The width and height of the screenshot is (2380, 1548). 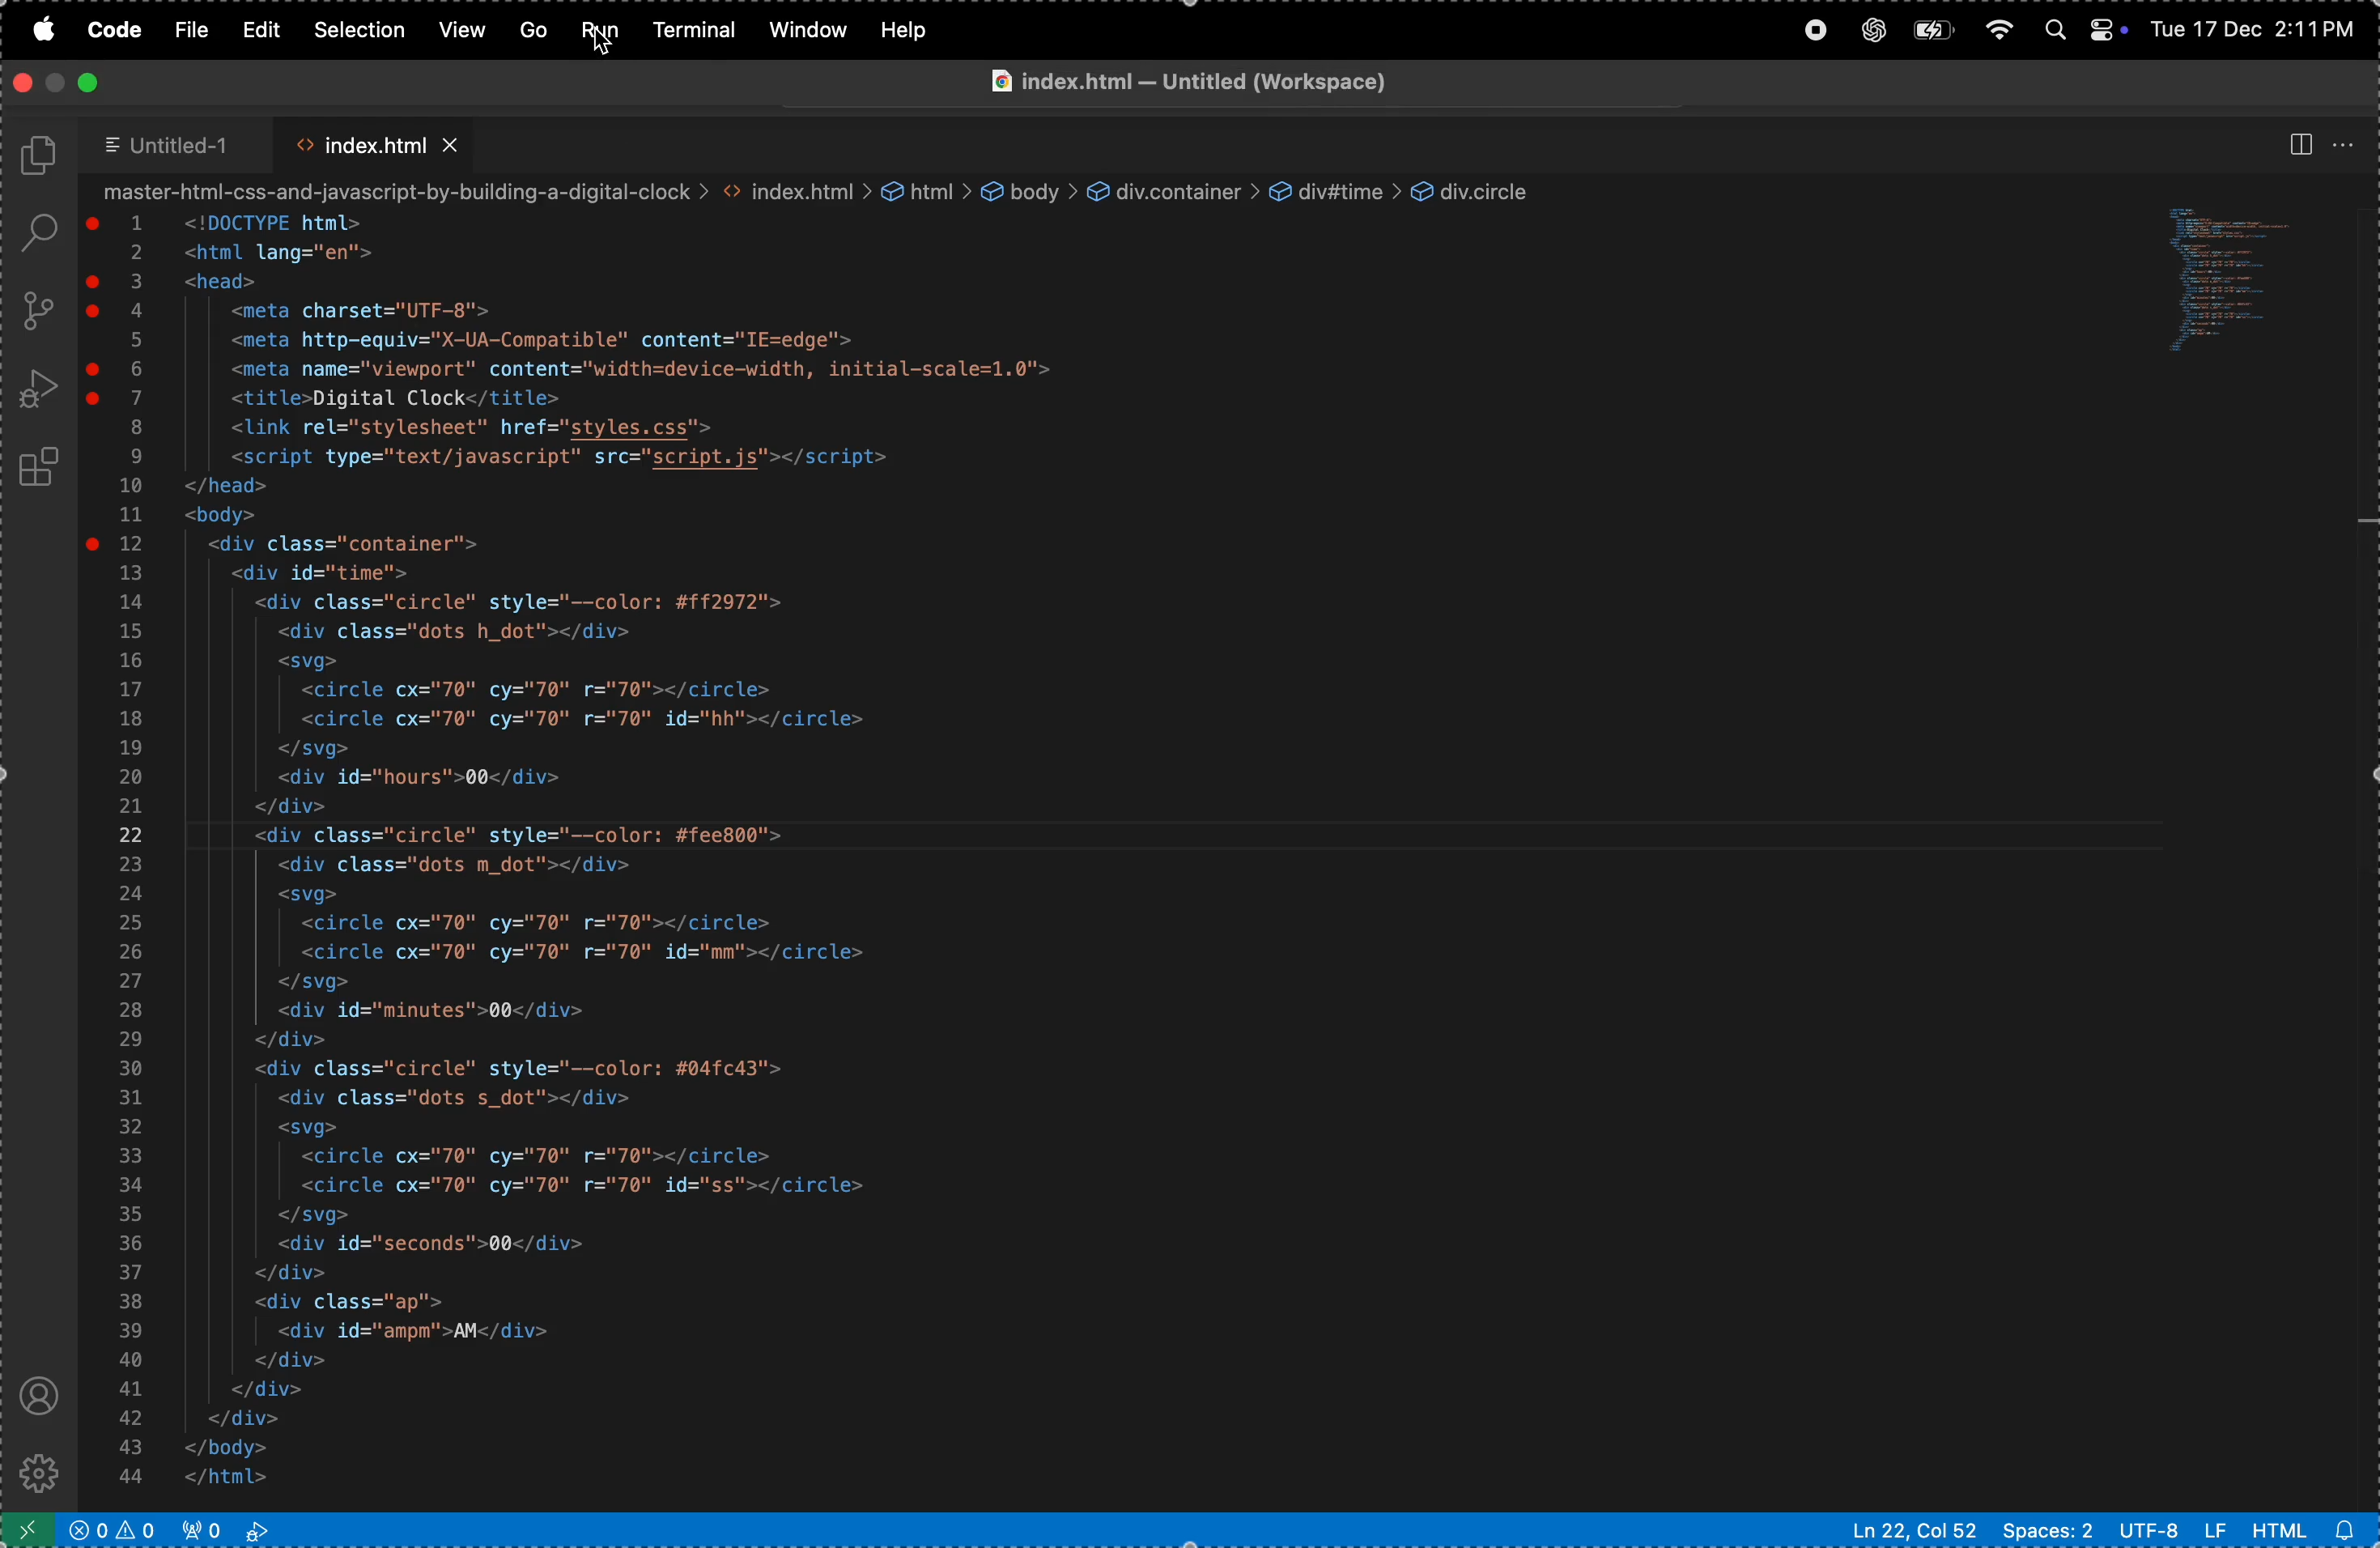 I want to click on run debug, so click(x=39, y=390).